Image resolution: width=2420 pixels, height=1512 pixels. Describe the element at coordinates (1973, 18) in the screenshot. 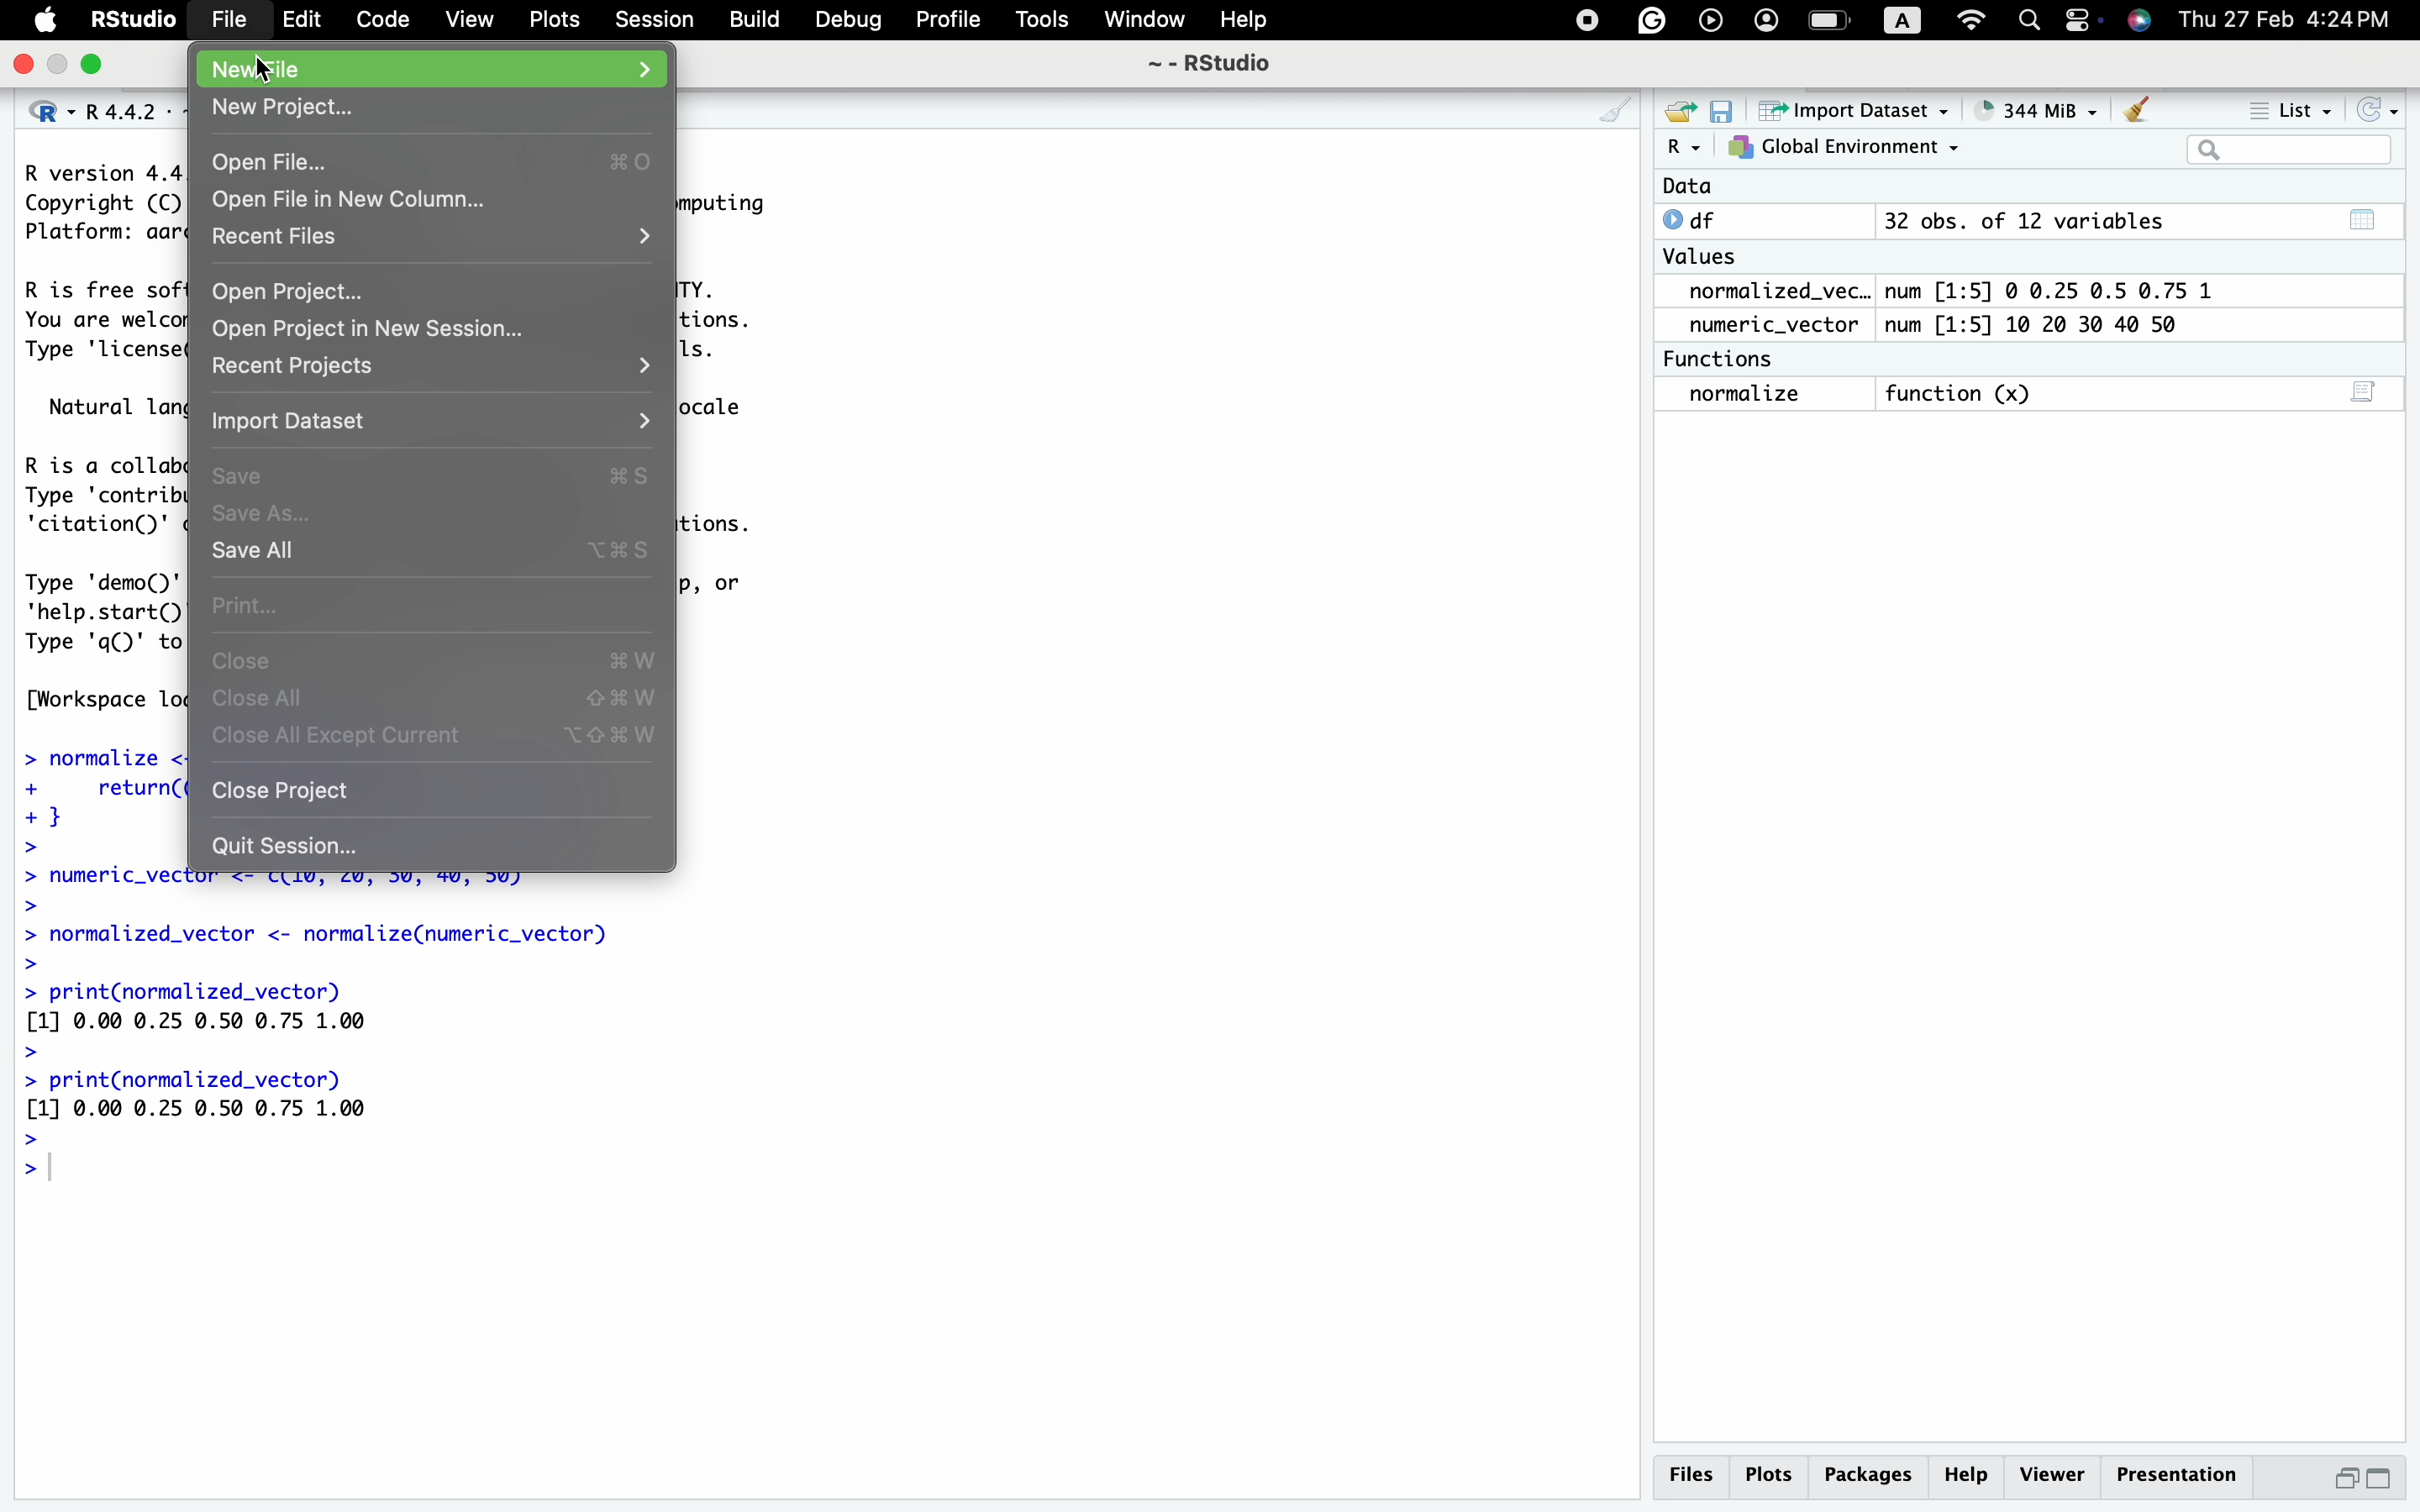

I see `wifi` at that location.